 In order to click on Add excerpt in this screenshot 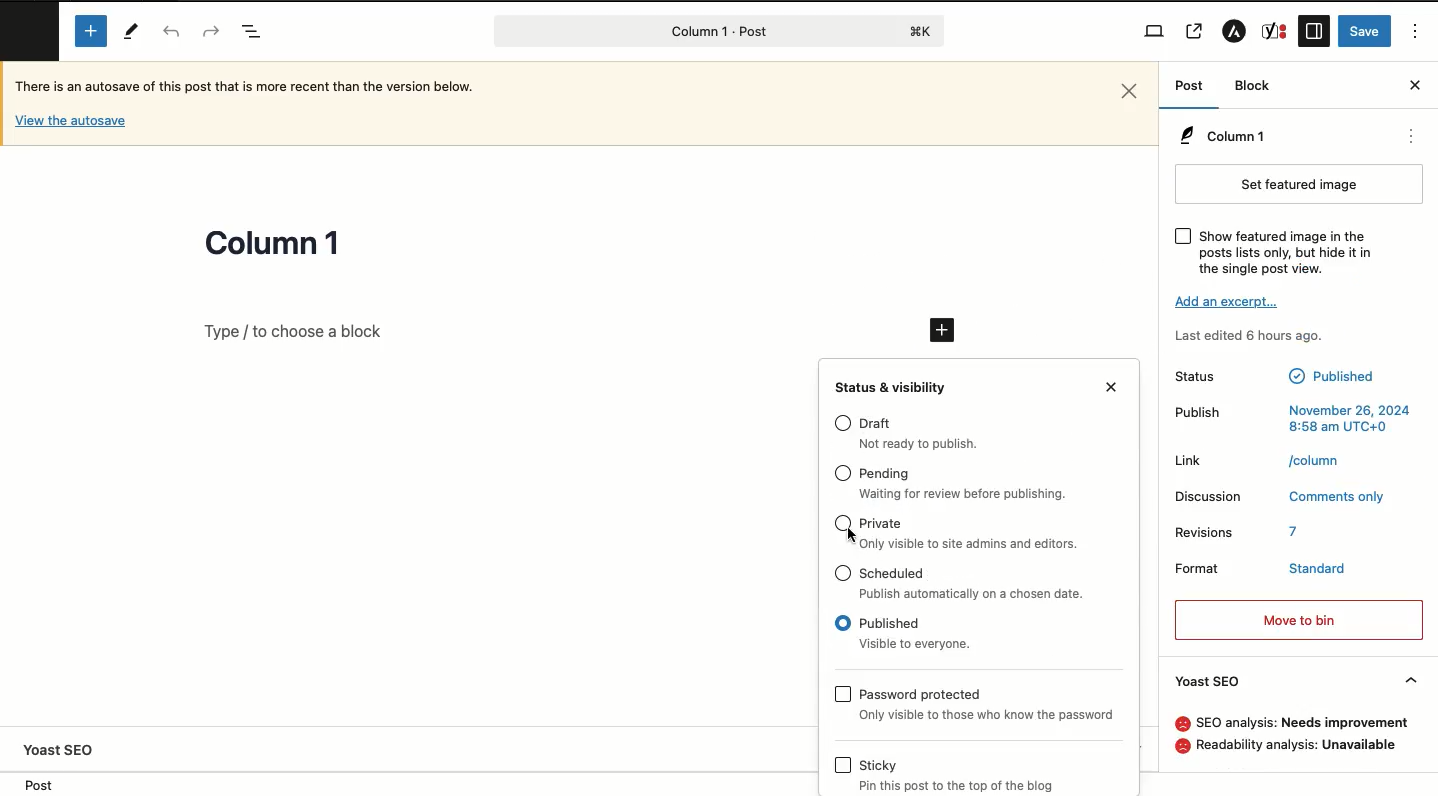, I will do `click(1231, 300)`.